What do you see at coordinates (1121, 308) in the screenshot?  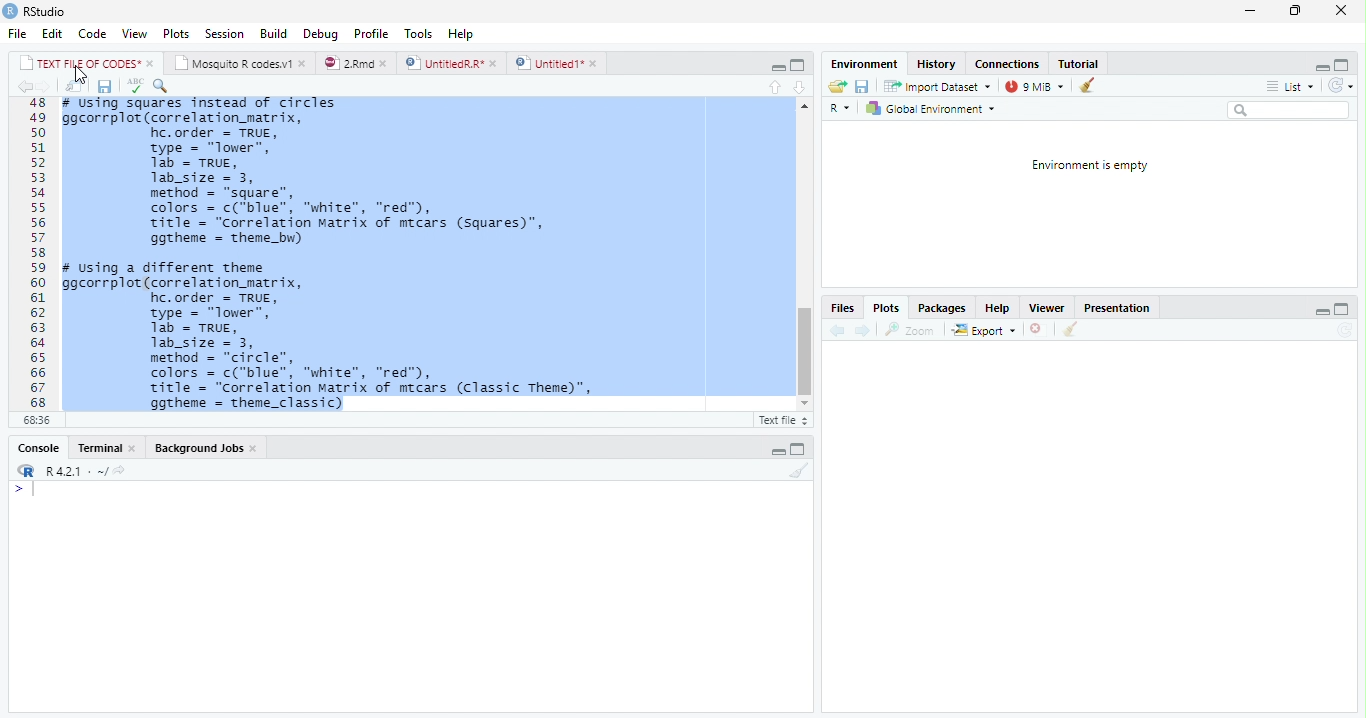 I see `Presentation` at bounding box center [1121, 308].